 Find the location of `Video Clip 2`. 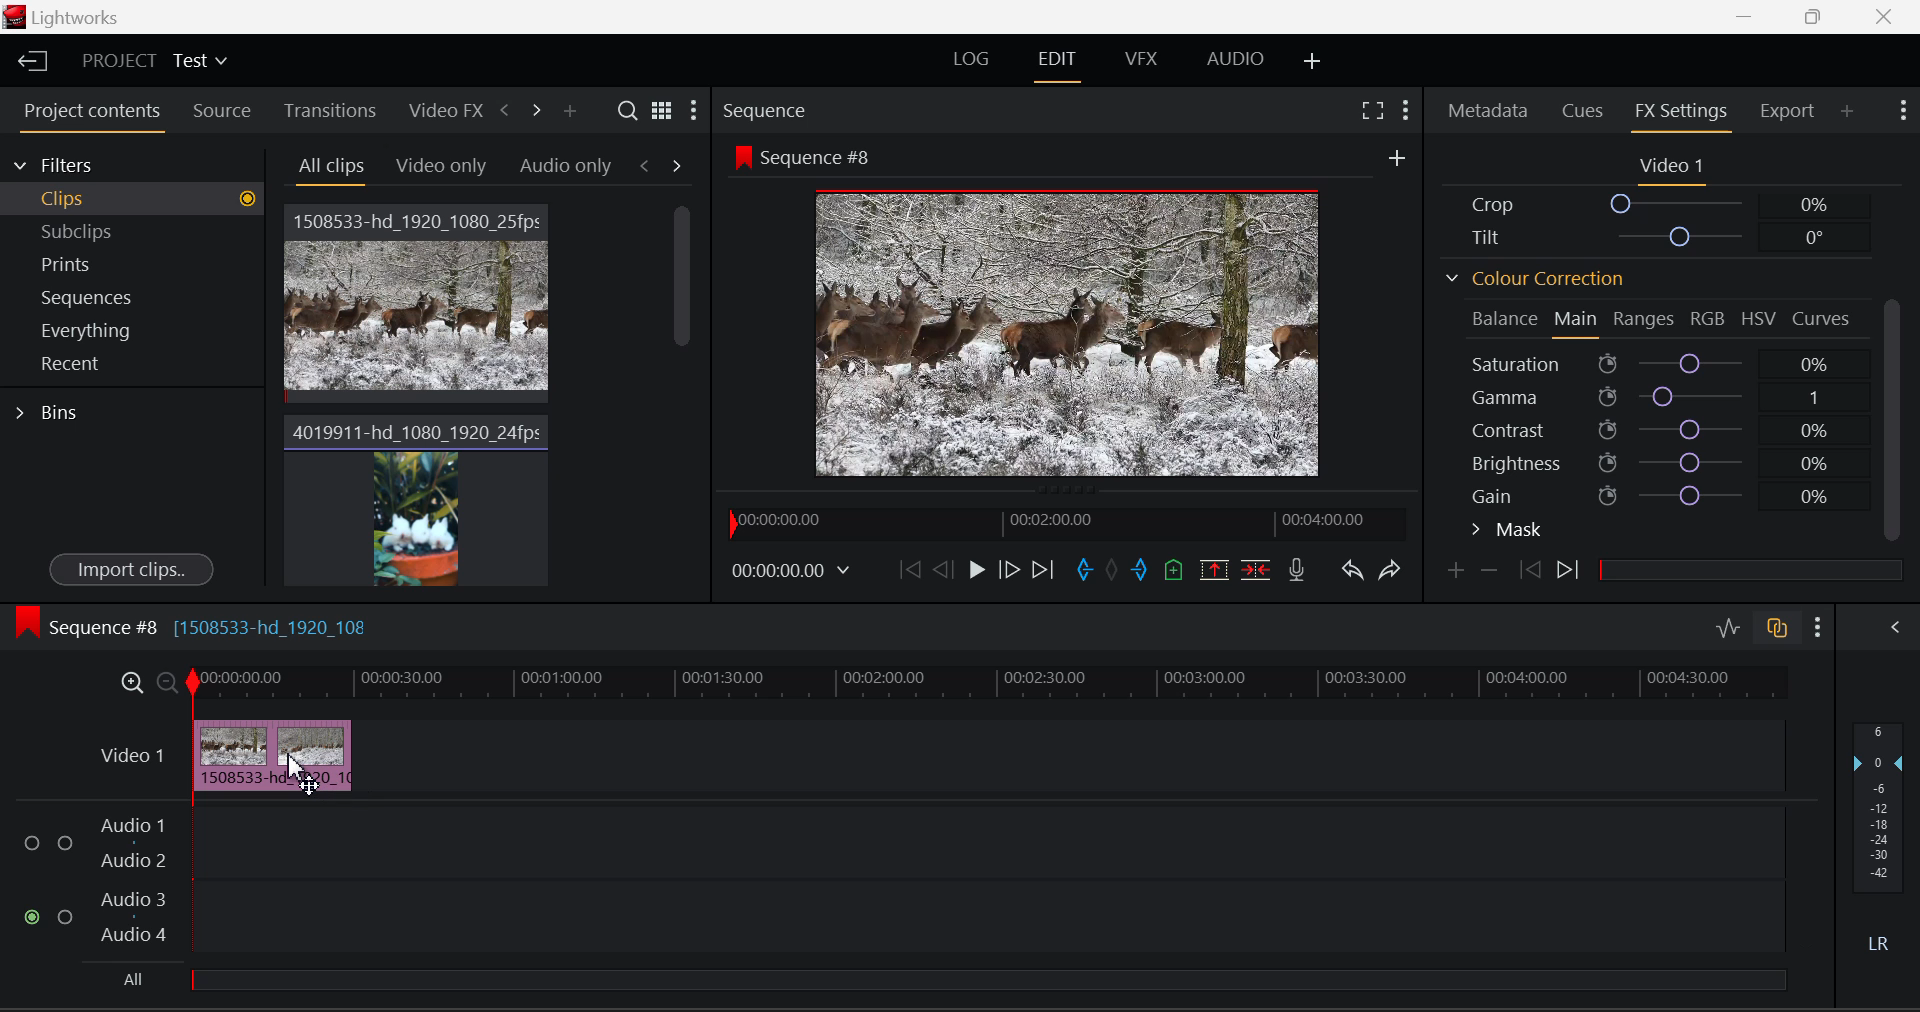

Video Clip 2 is located at coordinates (423, 504).